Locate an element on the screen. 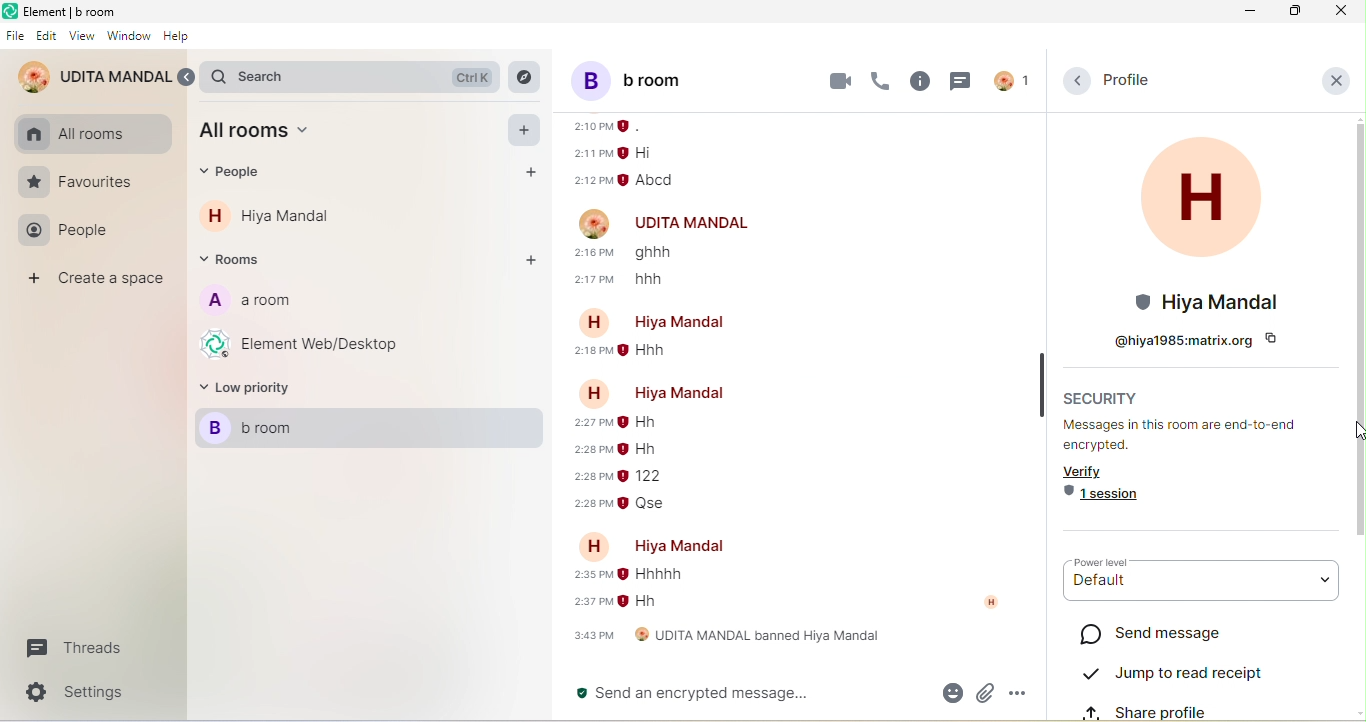 The image size is (1366, 722). attachment is located at coordinates (984, 693).